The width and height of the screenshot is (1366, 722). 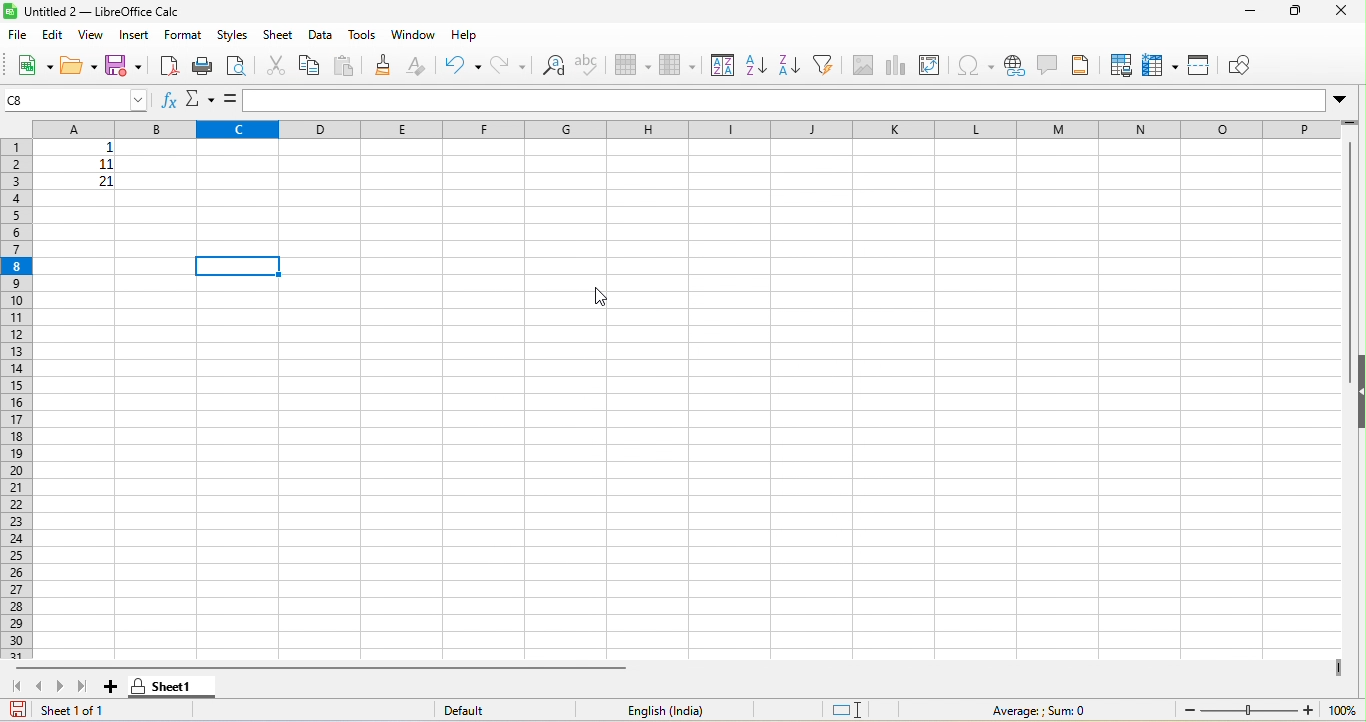 What do you see at coordinates (1352, 247) in the screenshot?
I see `vertical scroll bar` at bounding box center [1352, 247].